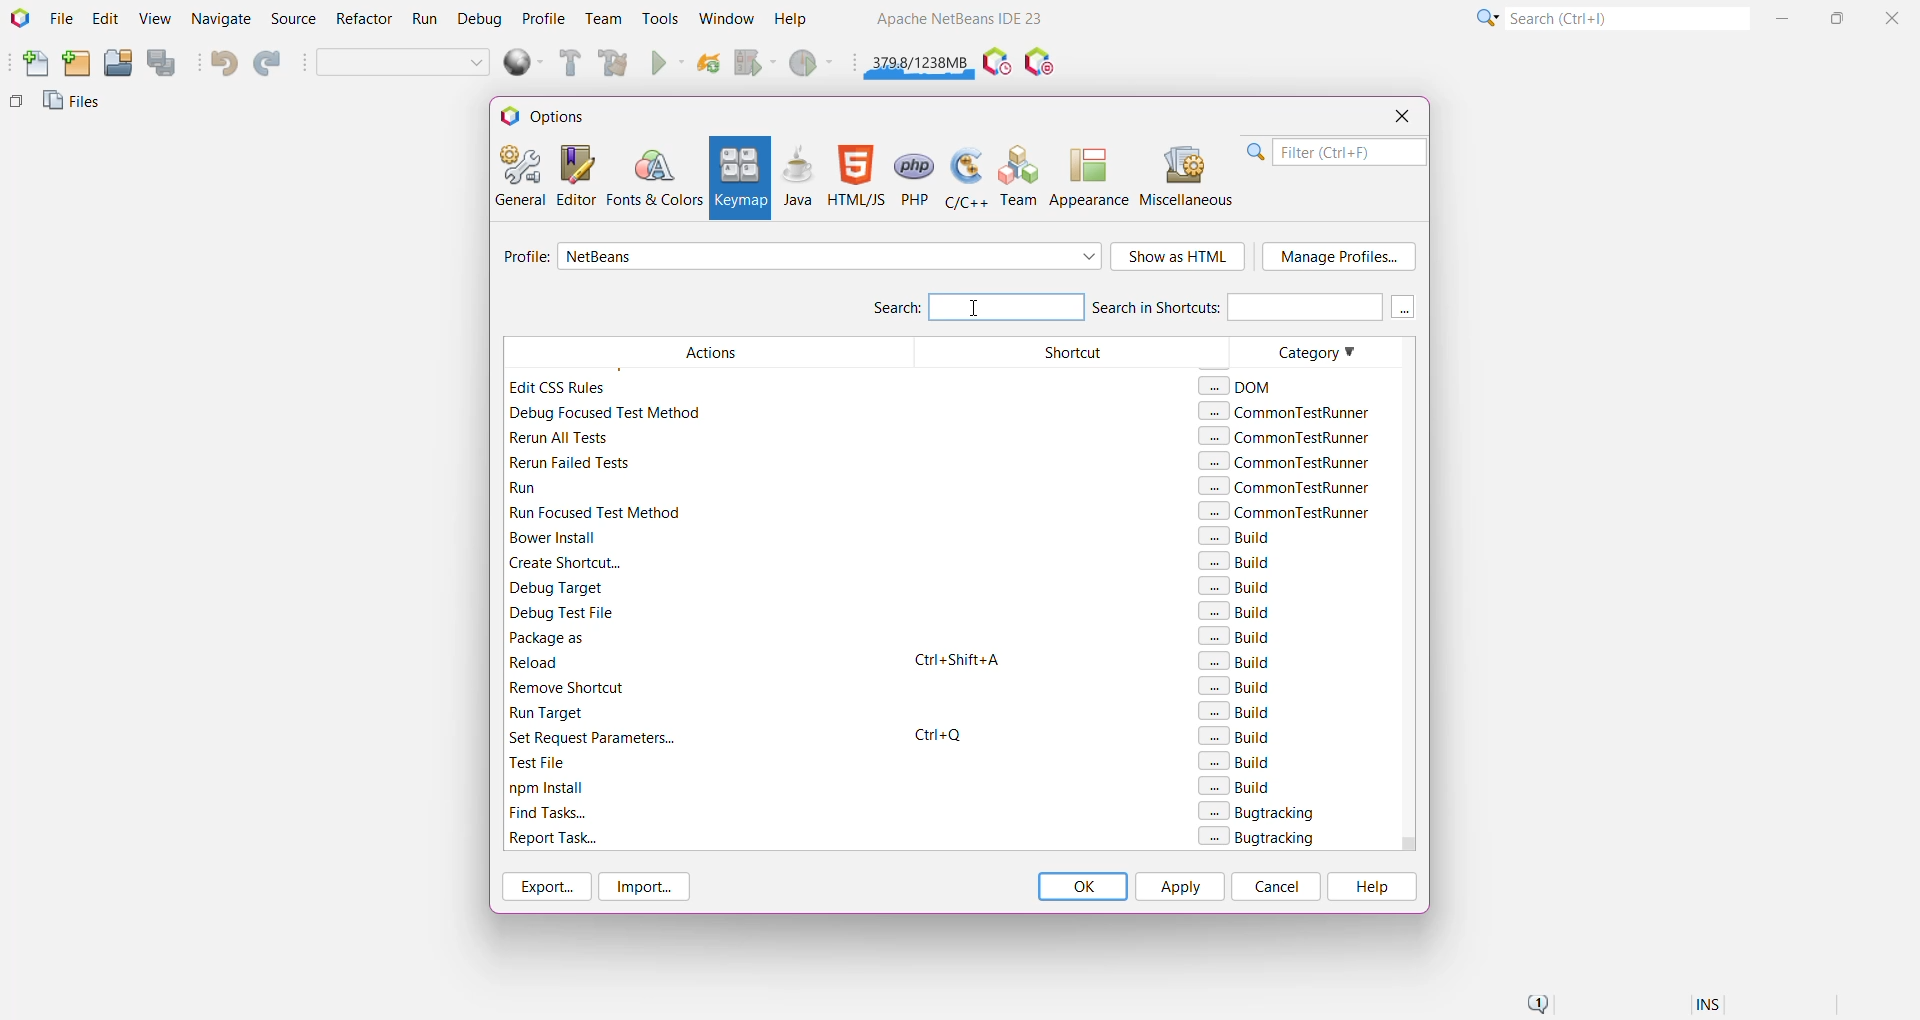  What do you see at coordinates (31, 65) in the screenshot?
I see `New File` at bounding box center [31, 65].